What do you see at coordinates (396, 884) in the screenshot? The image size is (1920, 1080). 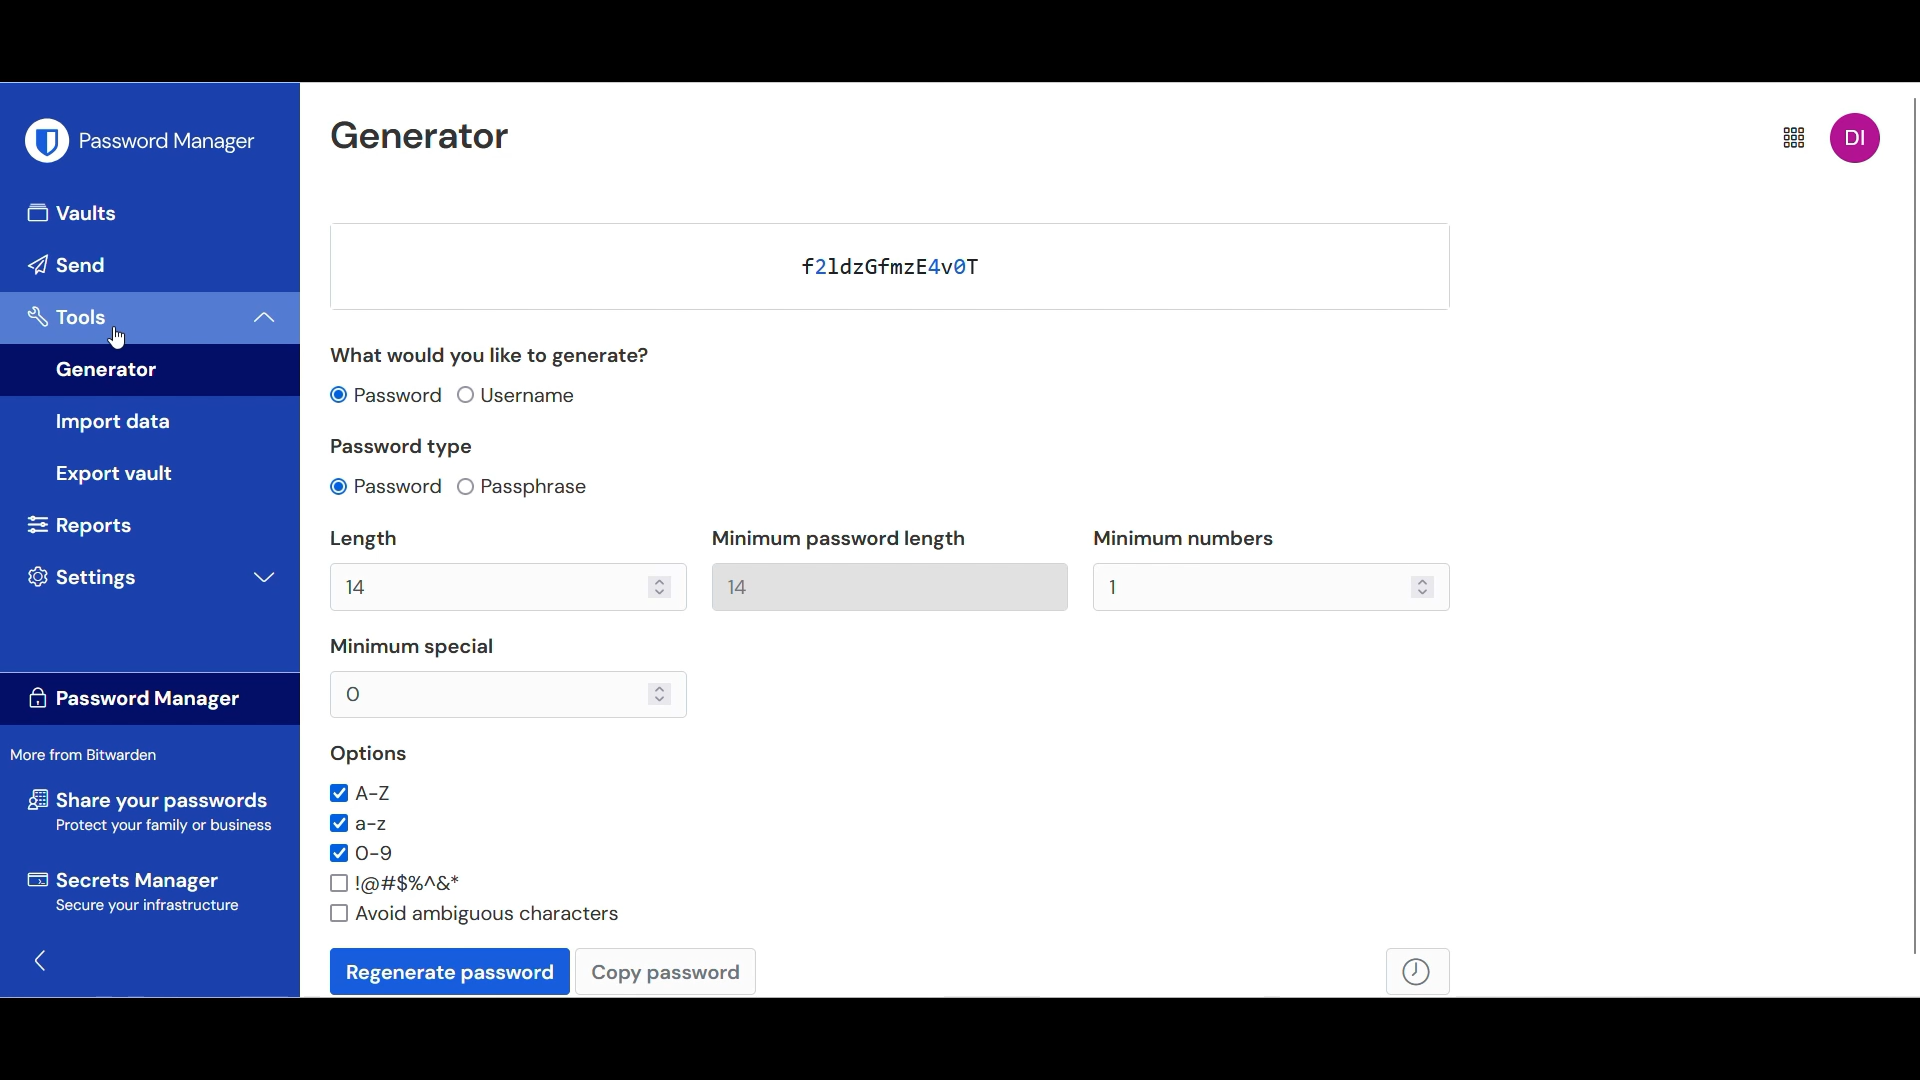 I see `!@#$%^&*` at bounding box center [396, 884].